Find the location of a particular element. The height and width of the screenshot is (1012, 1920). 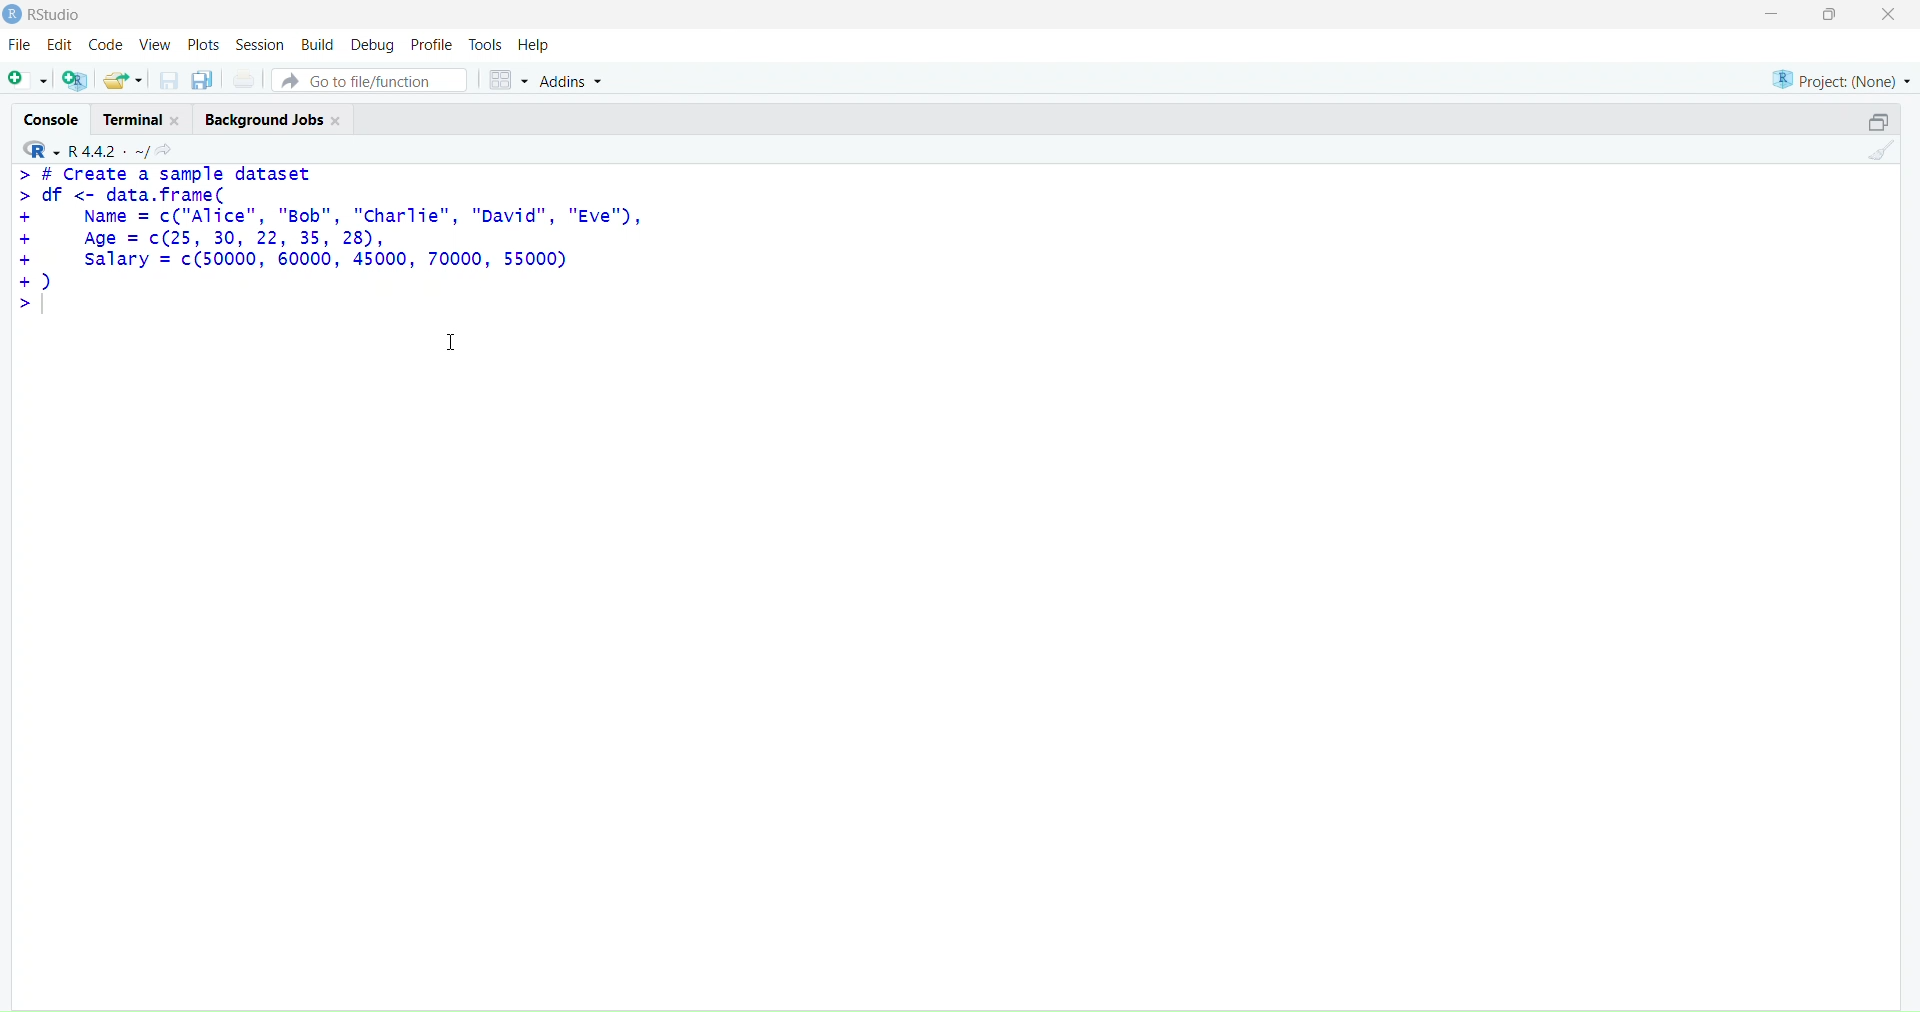

addins is located at coordinates (577, 83).